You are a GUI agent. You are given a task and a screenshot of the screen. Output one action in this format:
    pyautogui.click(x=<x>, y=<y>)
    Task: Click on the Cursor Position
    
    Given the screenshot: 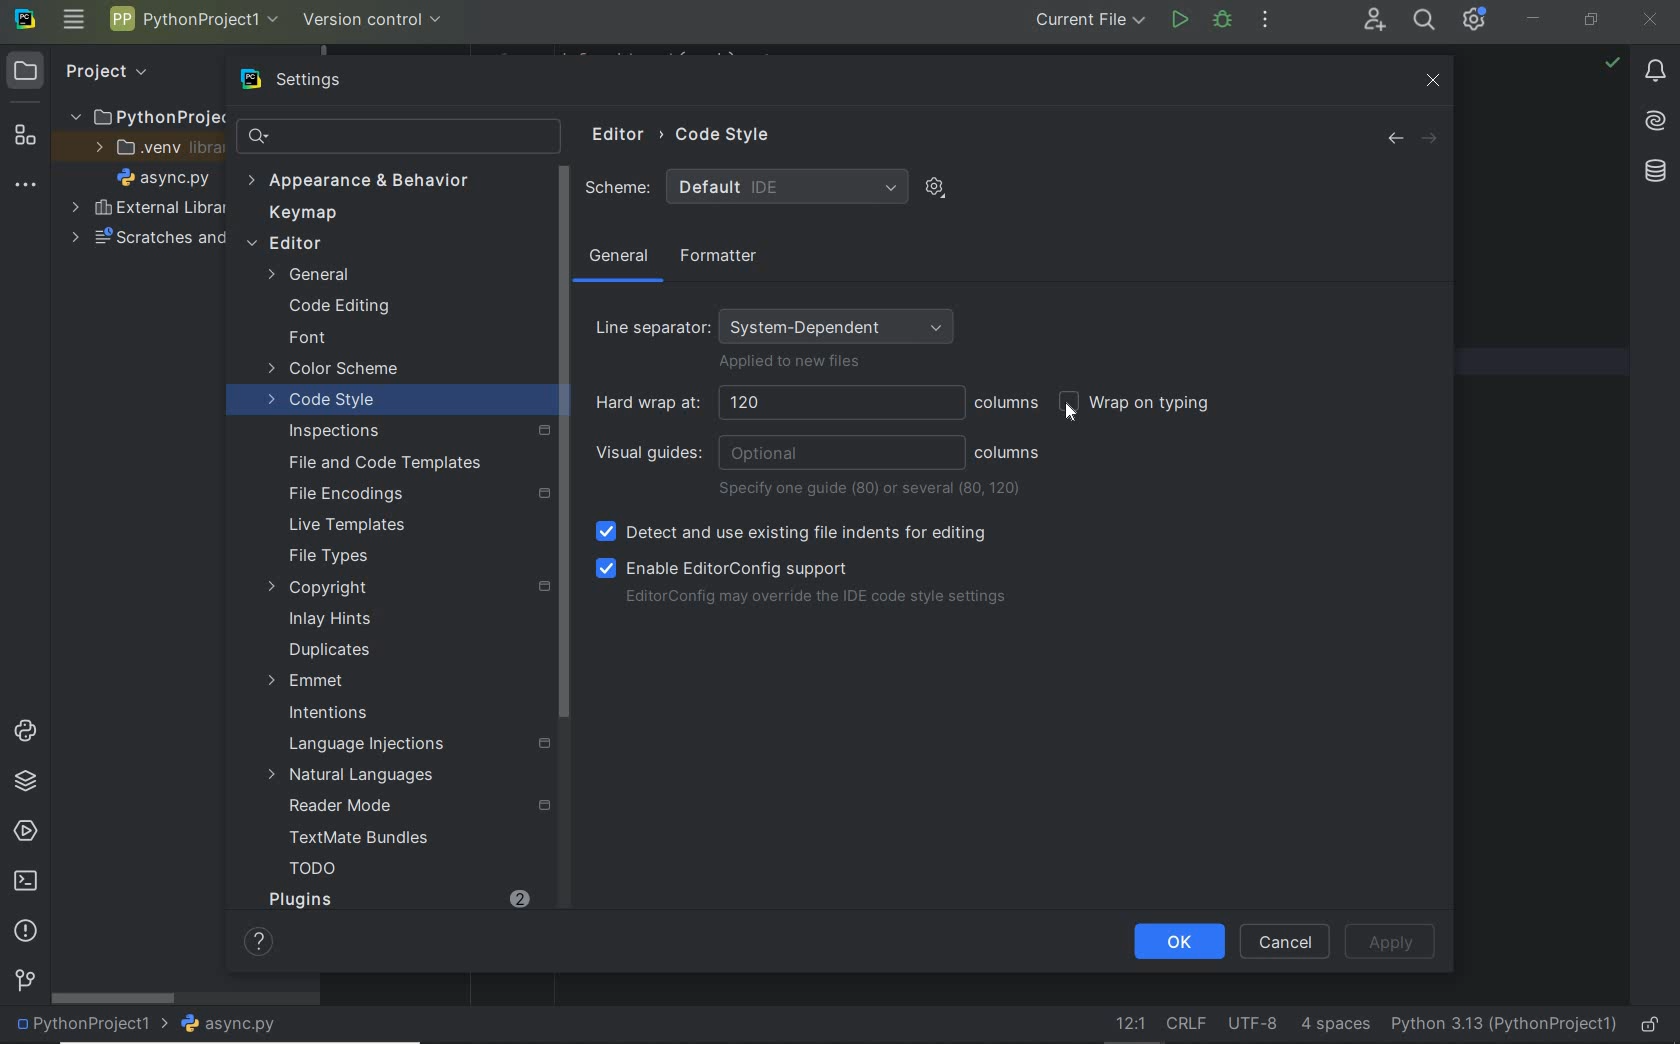 What is the action you would take?
    pyautogui.click(x=1073, y=410)
    